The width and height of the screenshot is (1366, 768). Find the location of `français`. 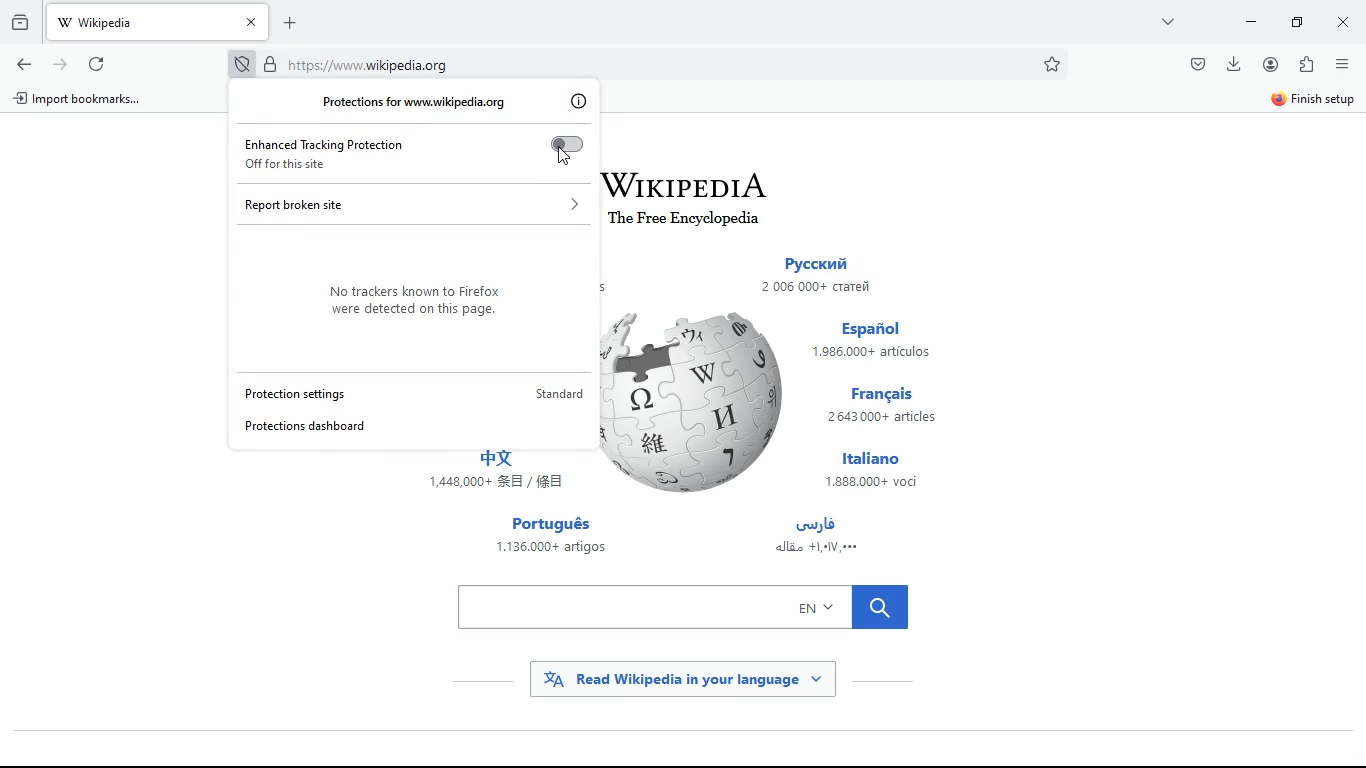

français is located at coordinates (891, 406).